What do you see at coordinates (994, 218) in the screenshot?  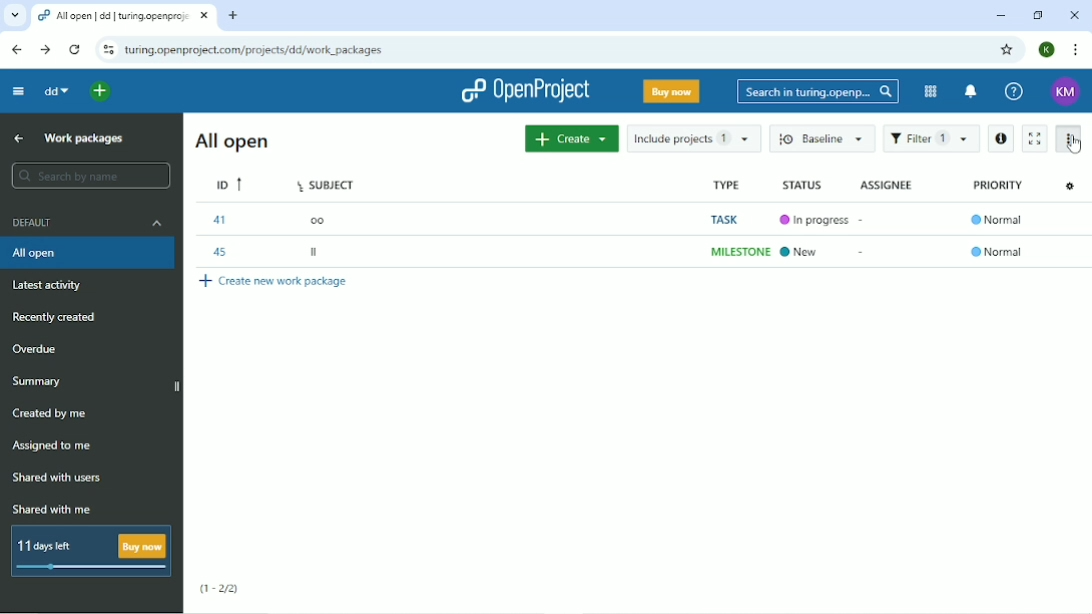 I see `Normal` at bounding box center [994, 218].